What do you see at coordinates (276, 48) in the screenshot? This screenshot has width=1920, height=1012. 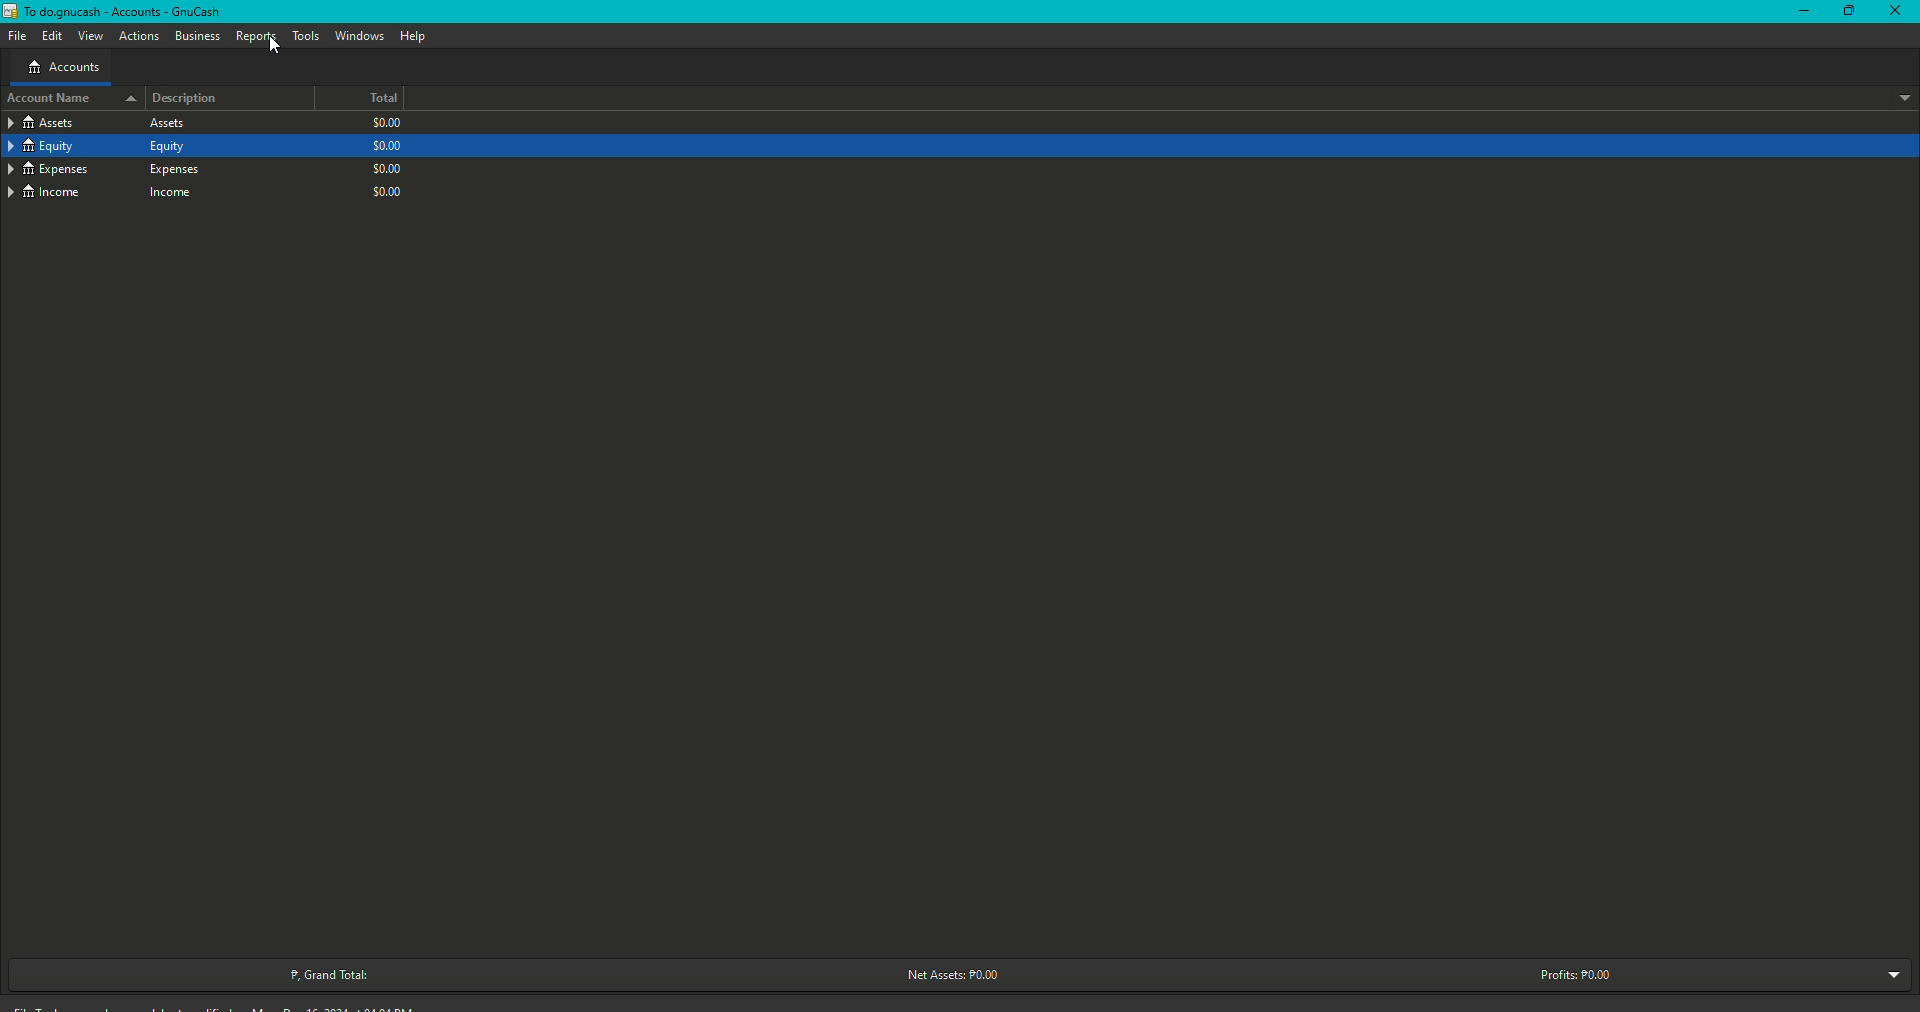 I see `cursor` at bounding box center [276, 48].